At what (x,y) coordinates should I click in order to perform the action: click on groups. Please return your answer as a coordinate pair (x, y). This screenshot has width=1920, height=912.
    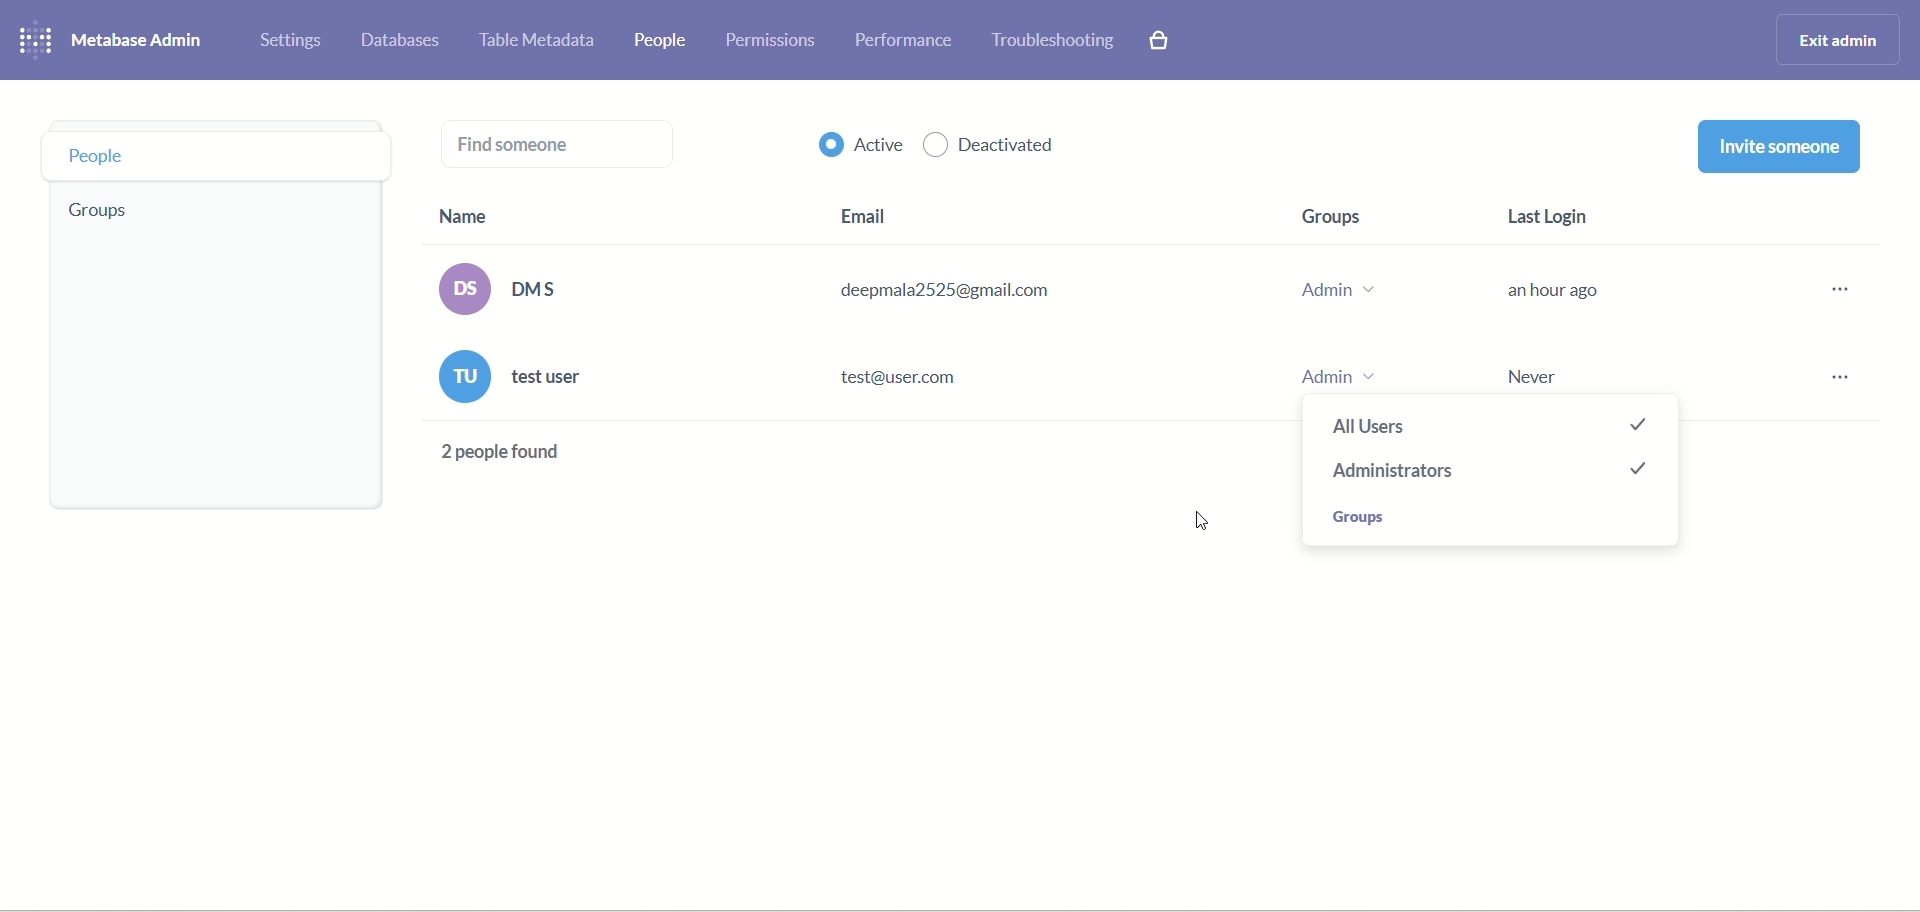
    Looking at the image, I should click on (105, 212).